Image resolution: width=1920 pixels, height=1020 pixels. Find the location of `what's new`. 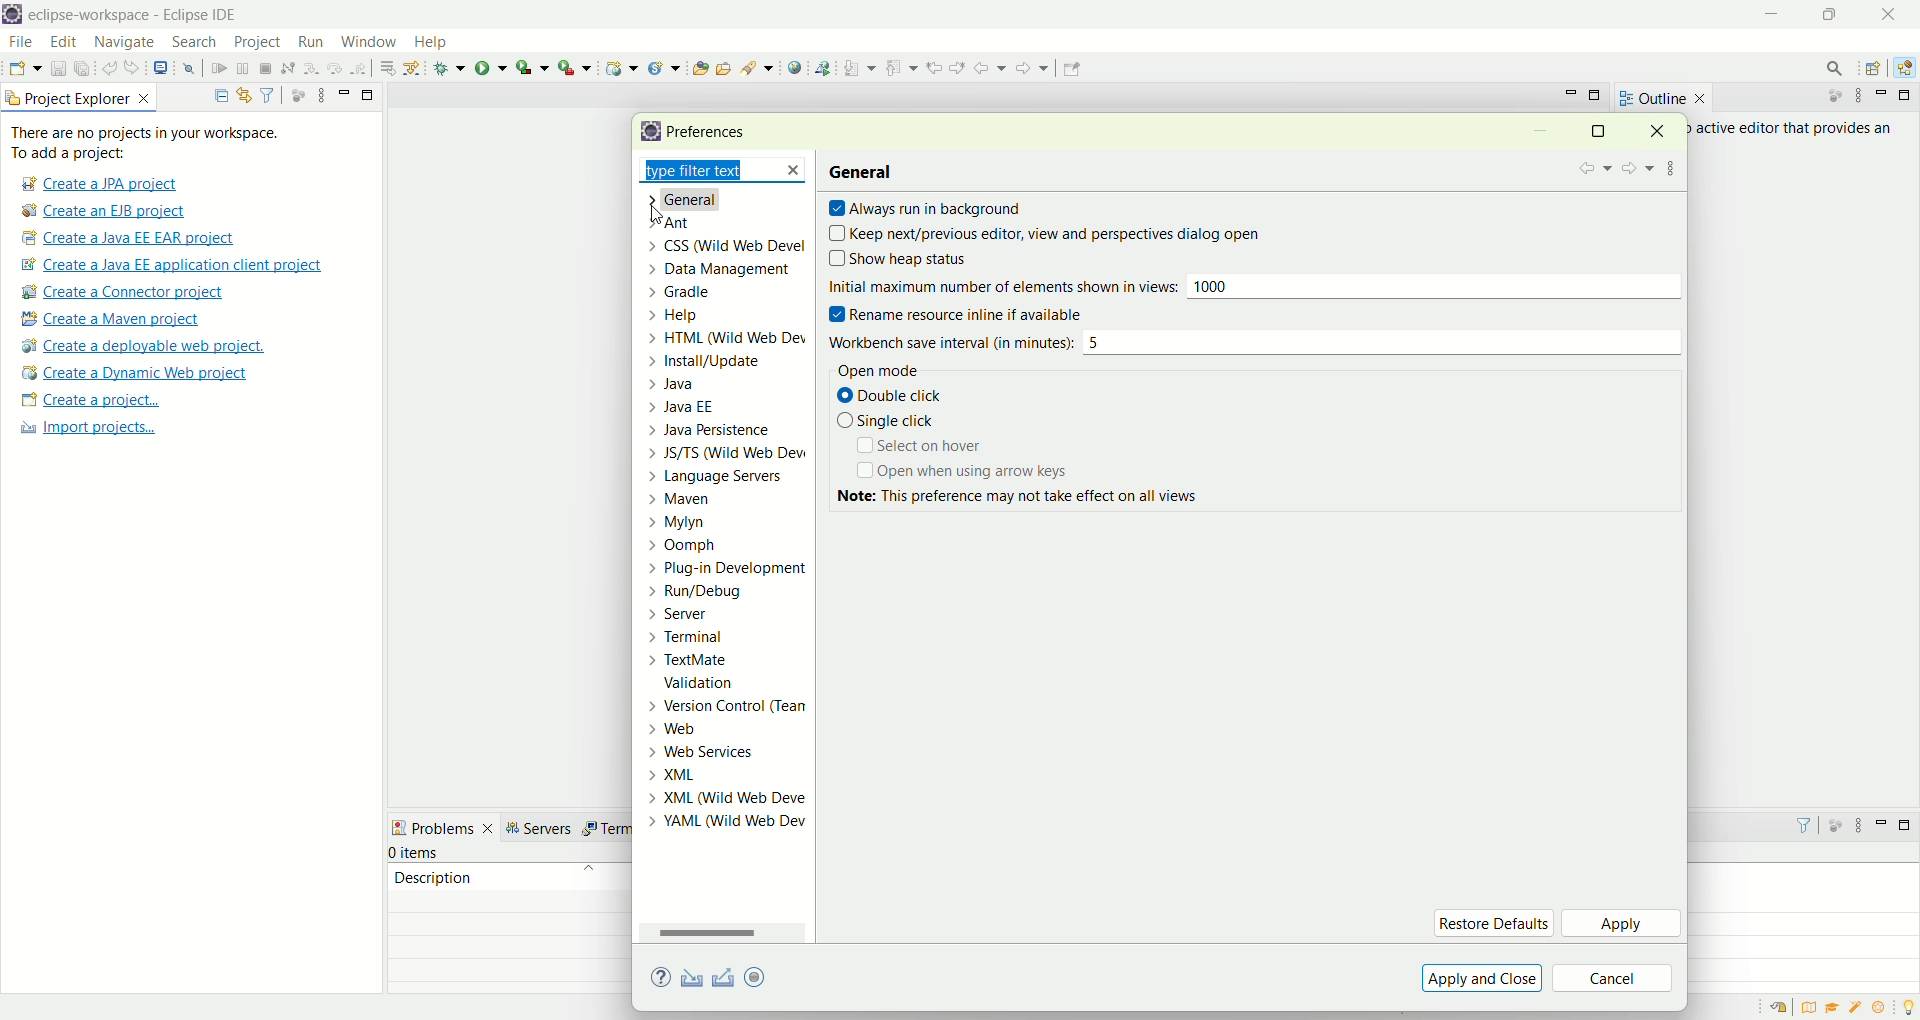

what's new is located at coordinates (1885, 1008).